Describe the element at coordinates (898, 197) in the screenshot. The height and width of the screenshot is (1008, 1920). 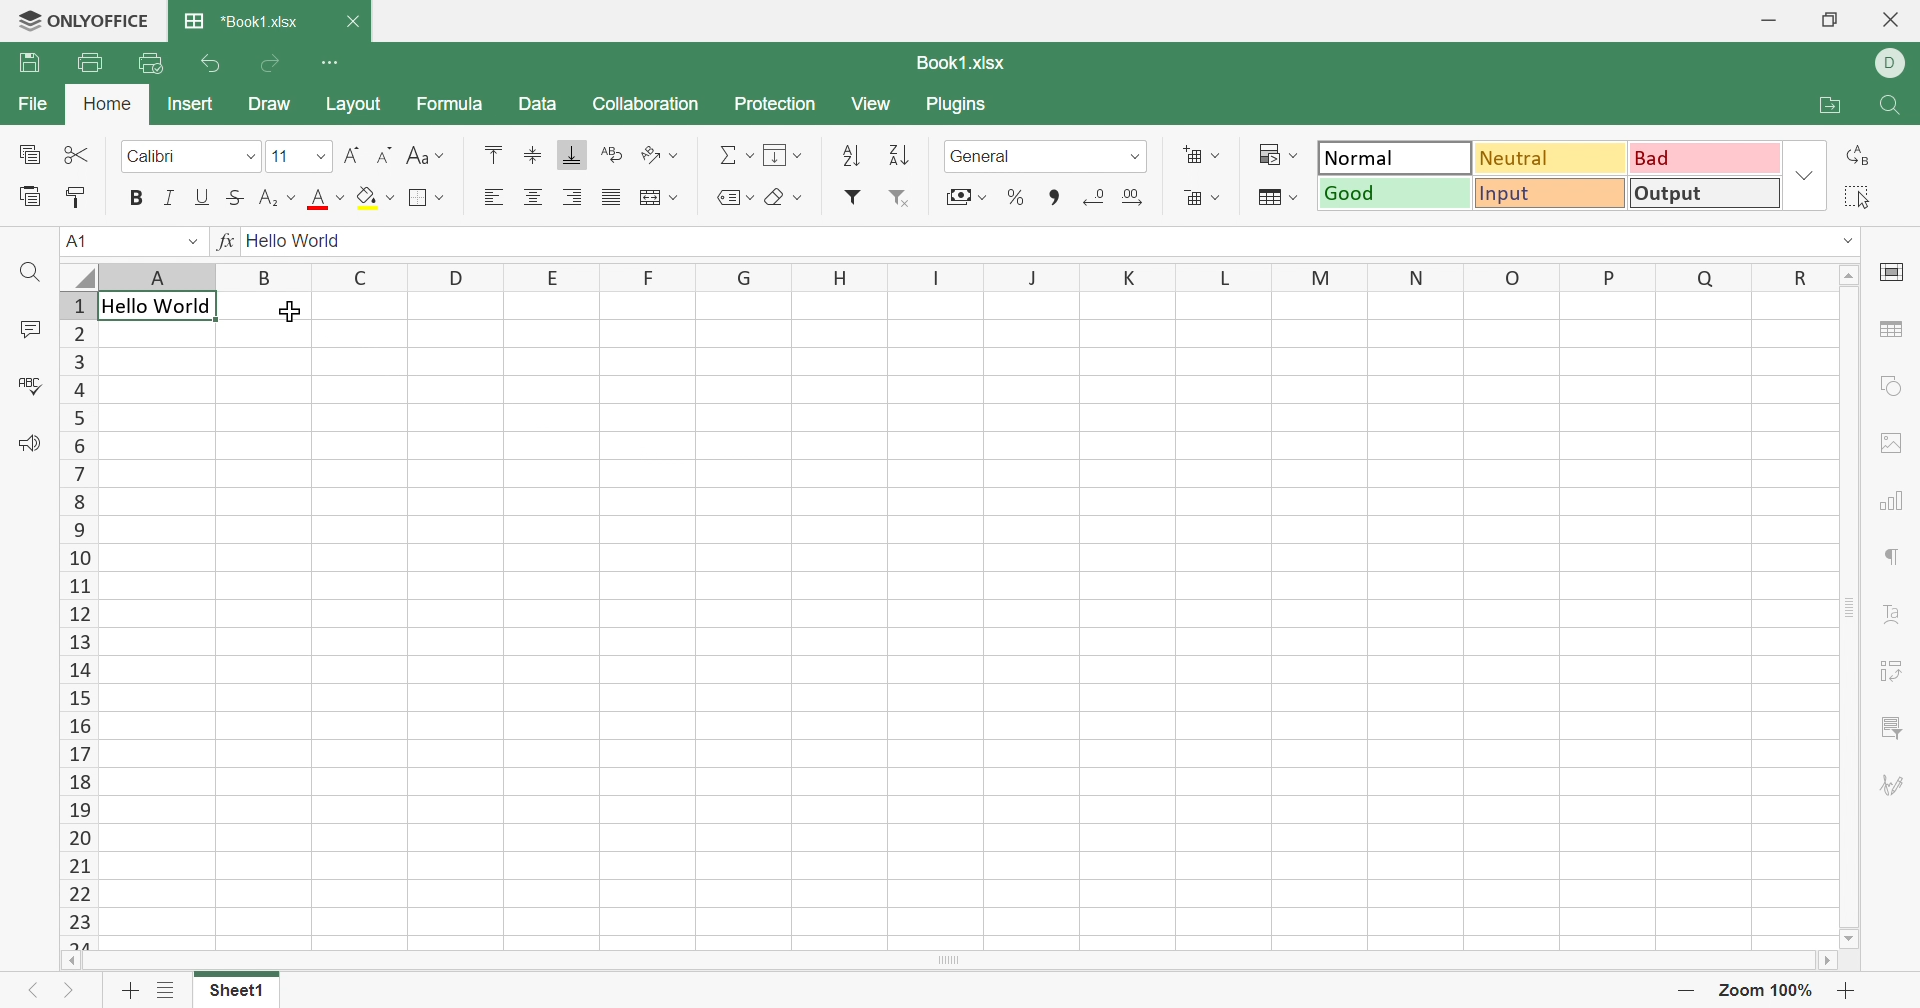
I see `Remove filter` at that location.